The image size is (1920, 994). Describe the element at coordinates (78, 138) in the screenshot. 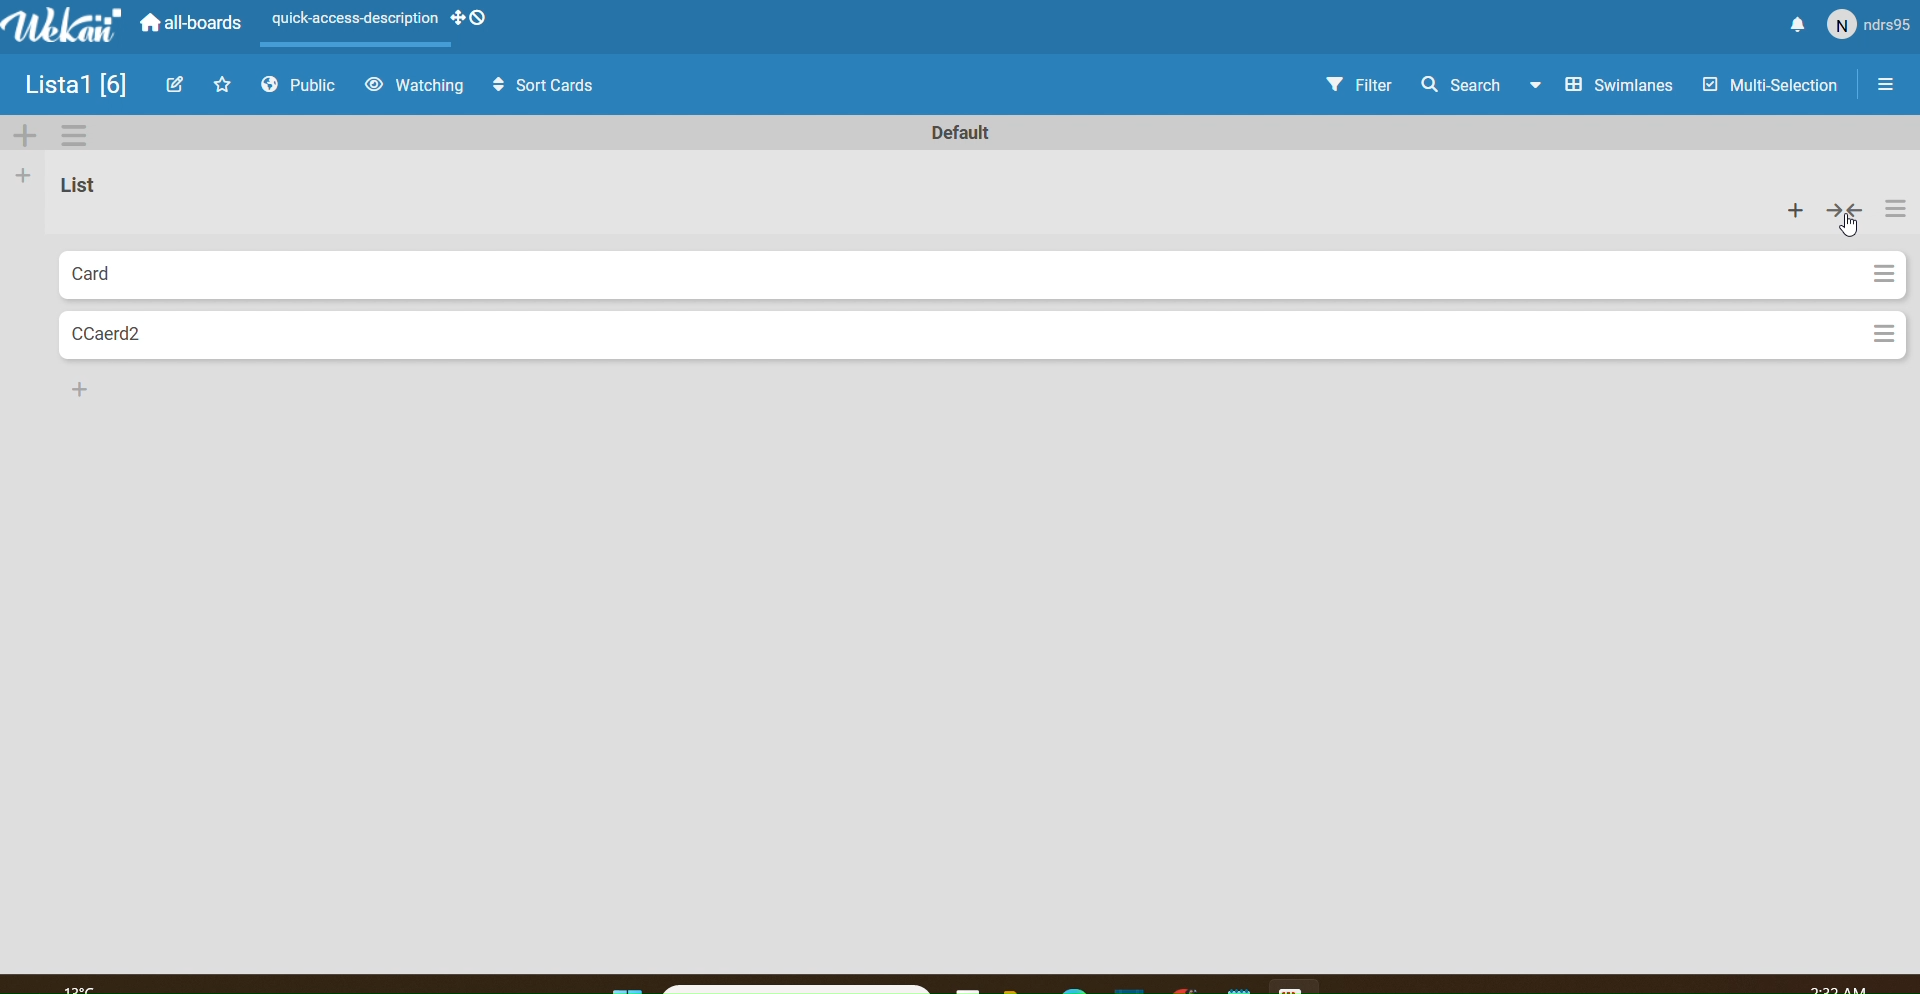

I see `Settings` at that location.